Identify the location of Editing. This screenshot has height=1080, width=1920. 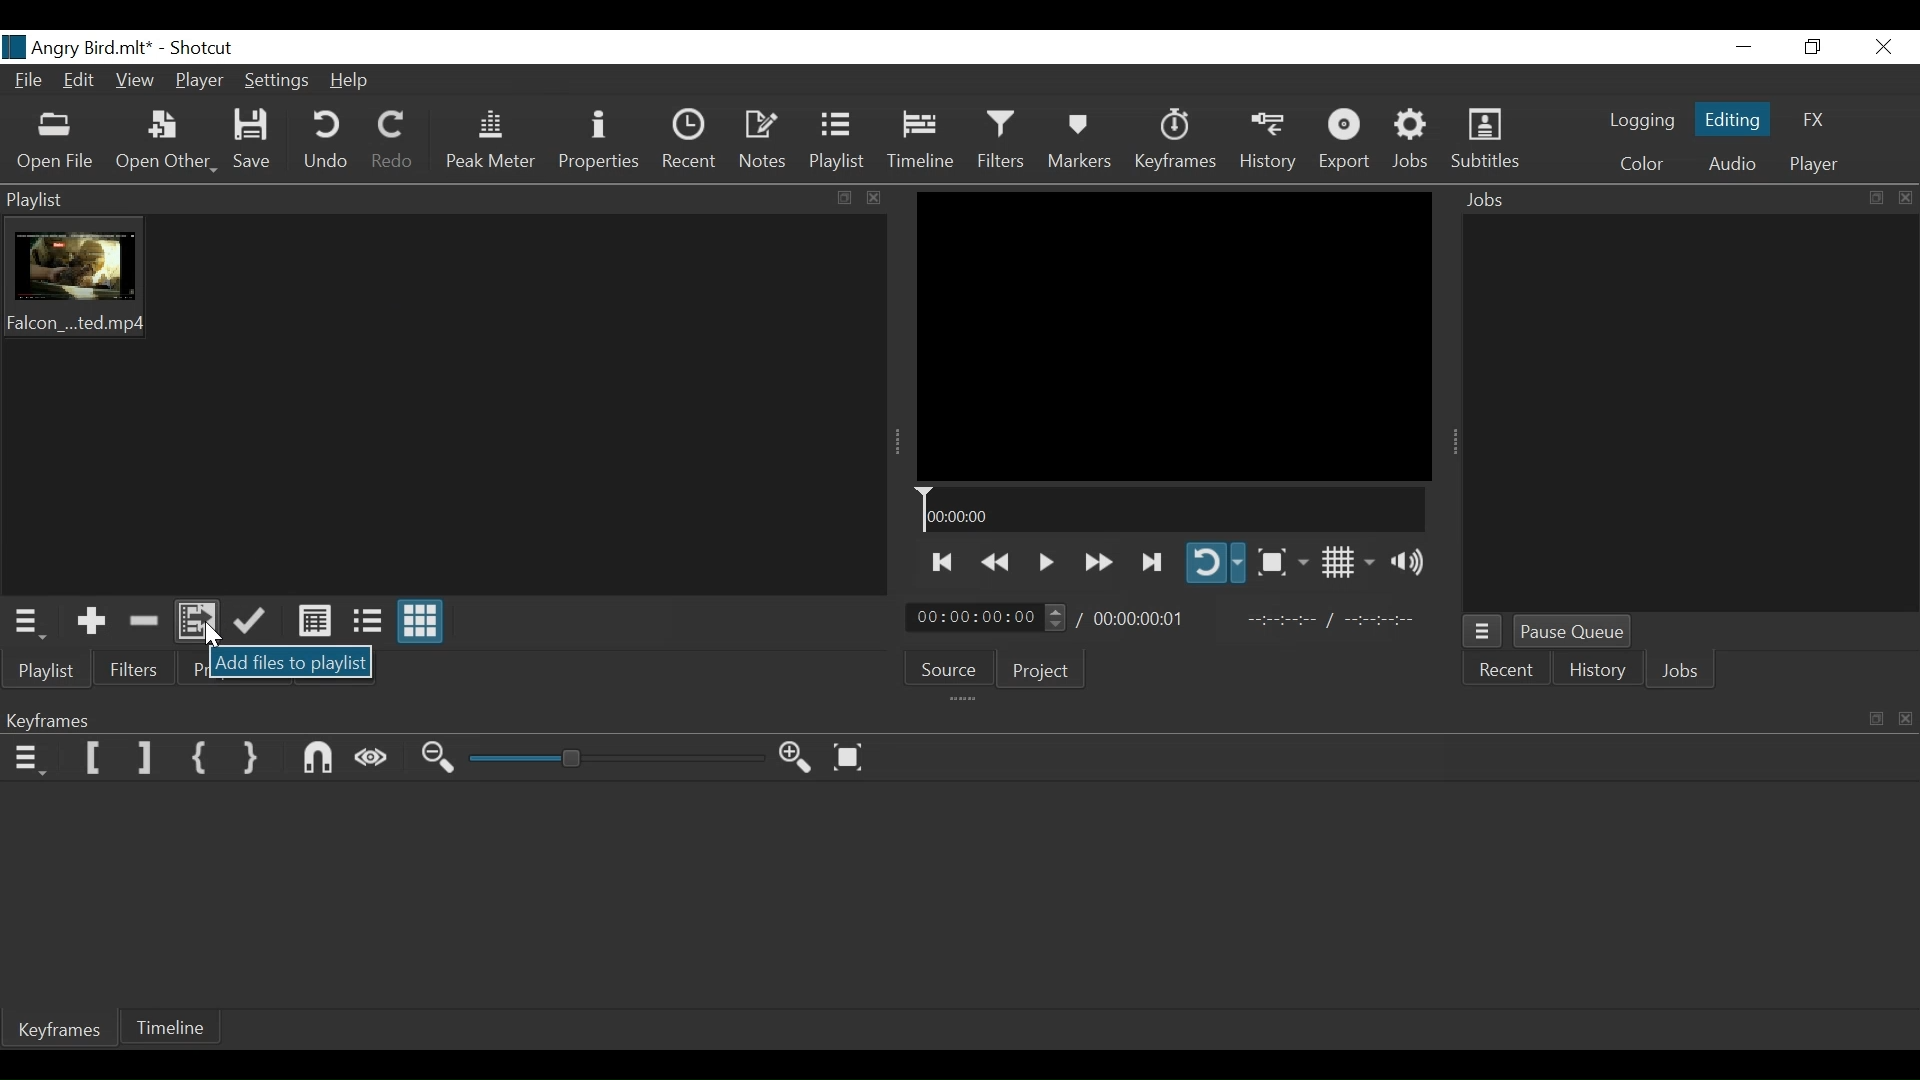
(1736, 120).